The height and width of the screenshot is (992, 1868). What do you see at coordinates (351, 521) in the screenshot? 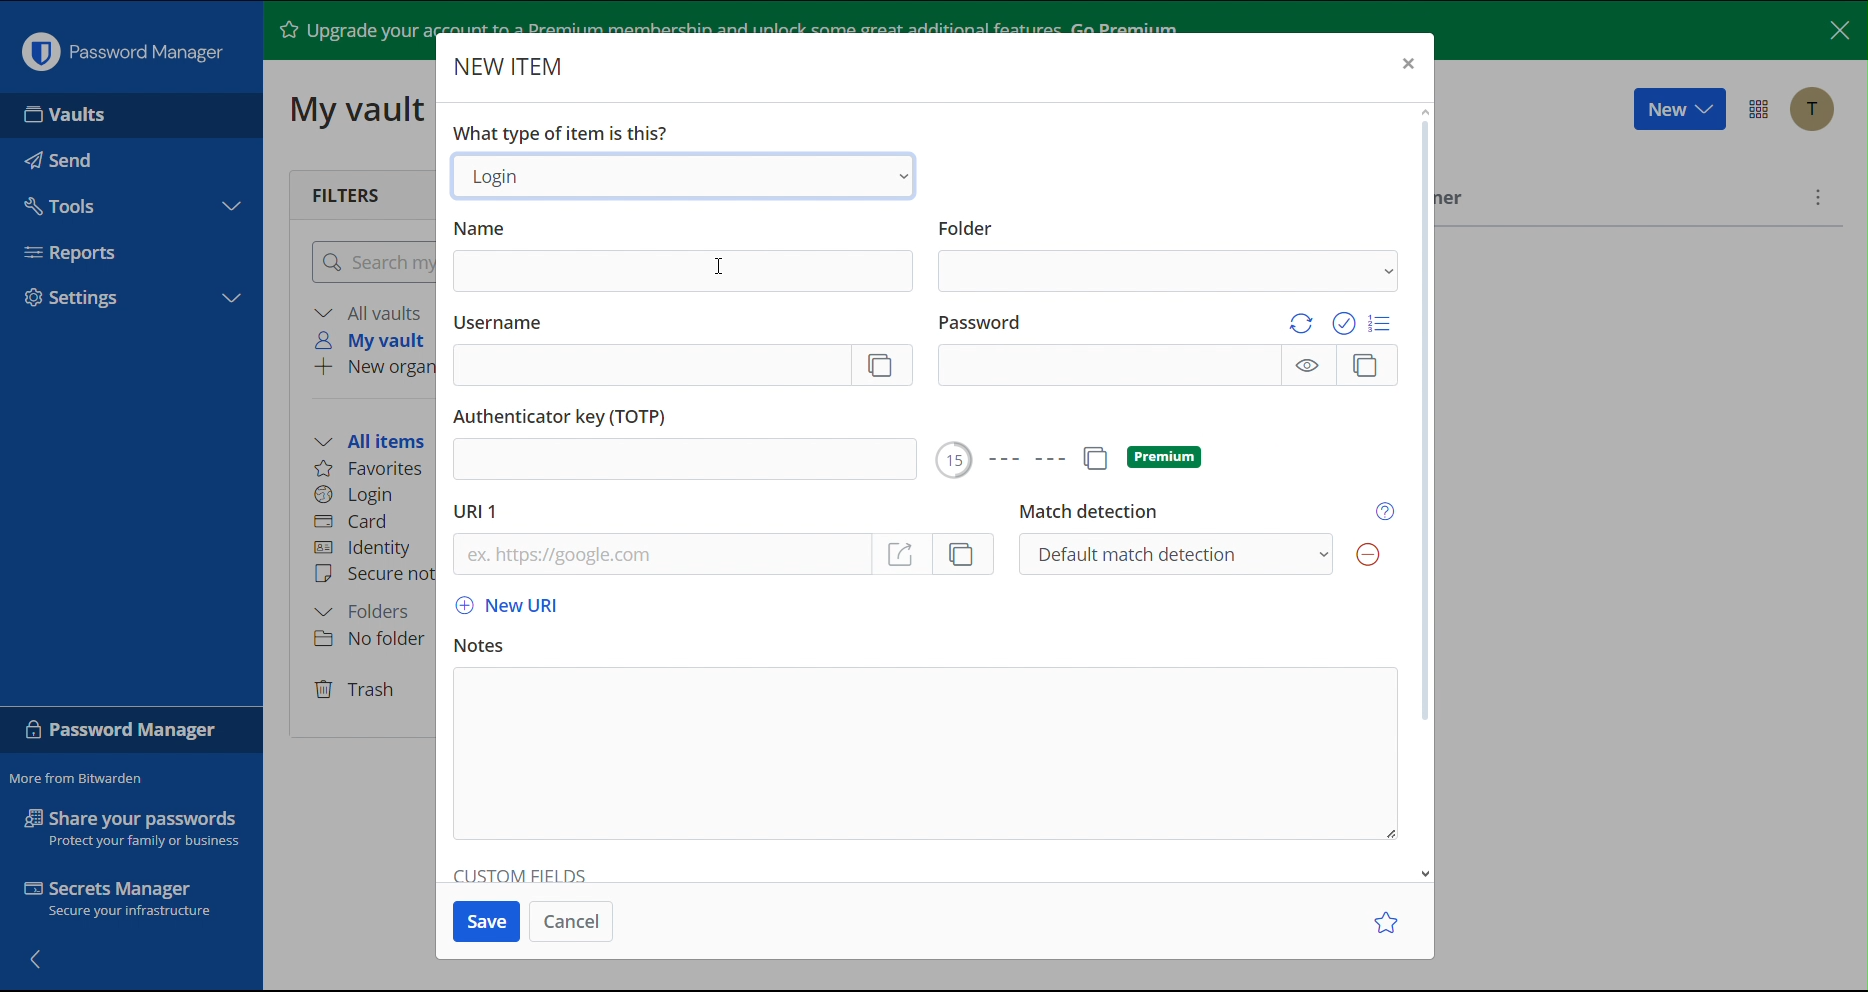
I see `Card` at bounding box center [351, 521].